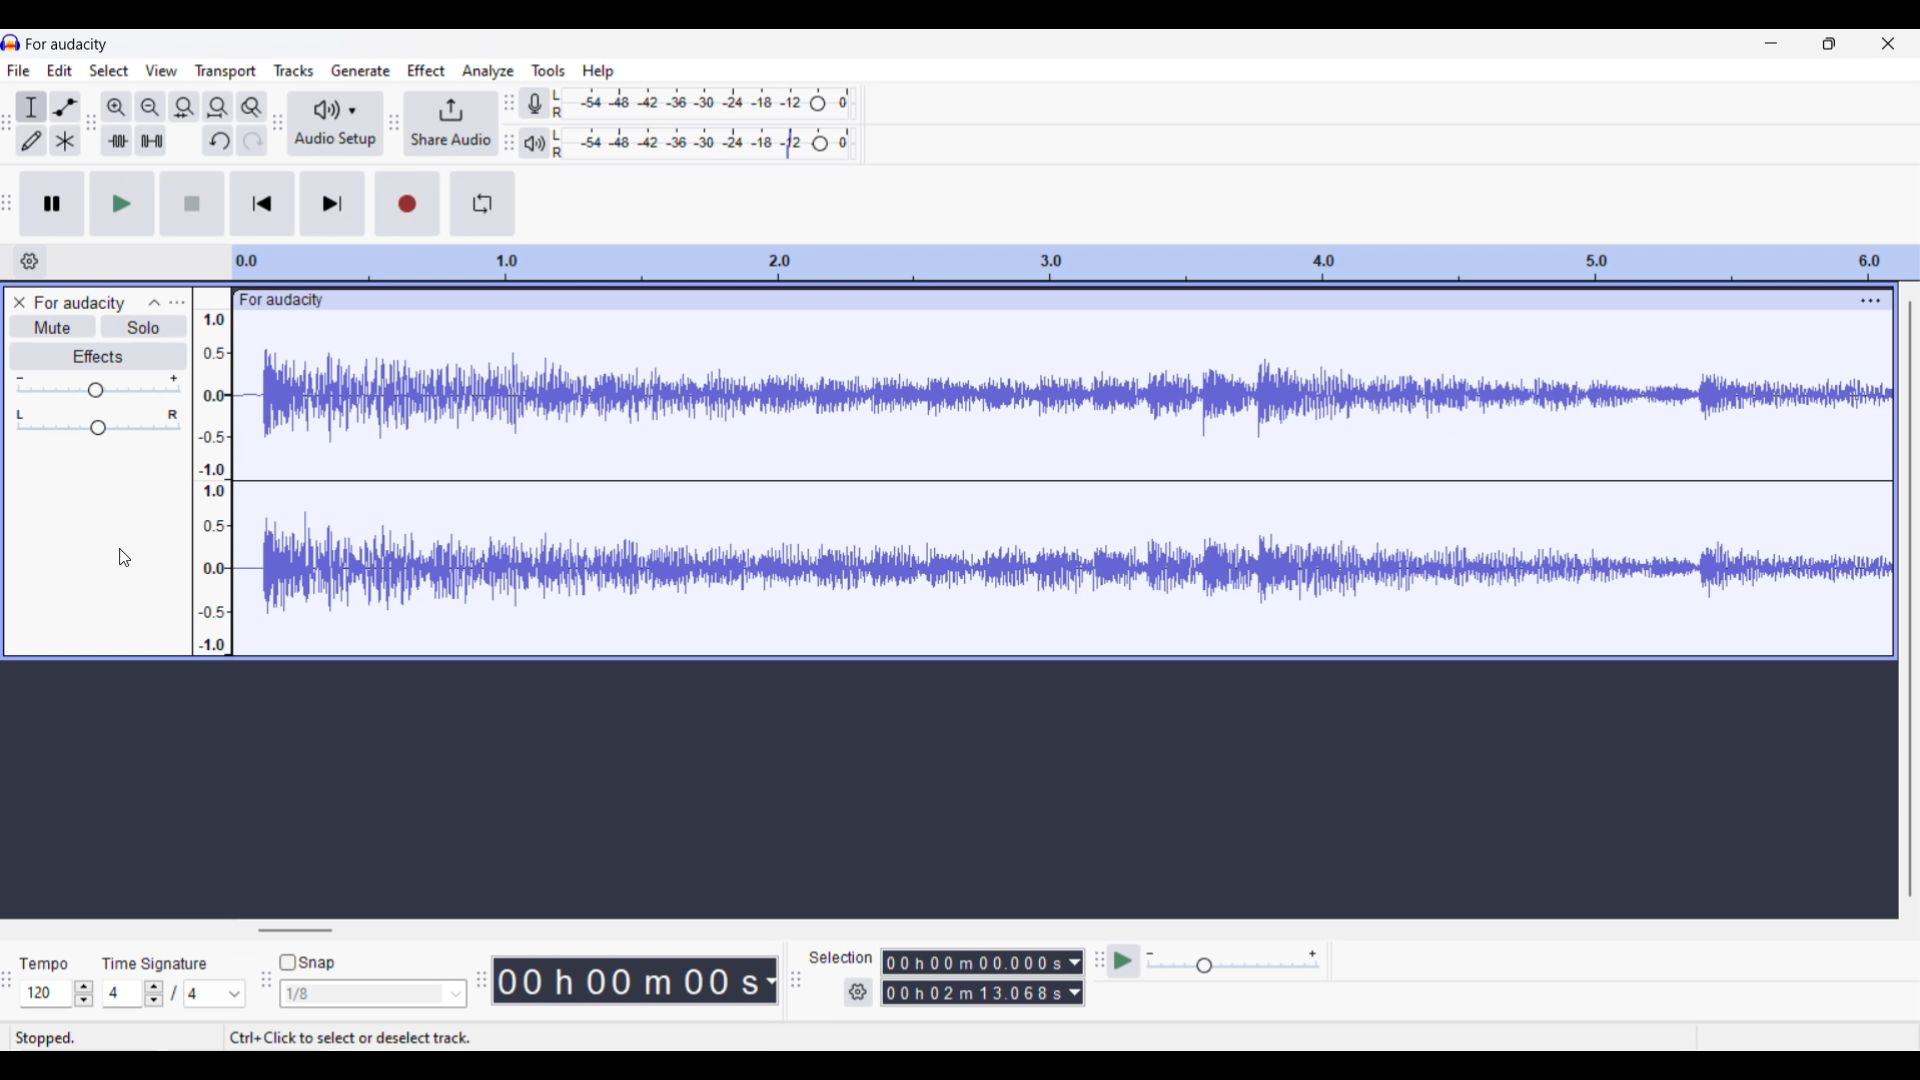 The image size is (1920, 1080). Describe the element at coordinates (407, 204) in the screenshot. I see `Record/Record new track` at that location.